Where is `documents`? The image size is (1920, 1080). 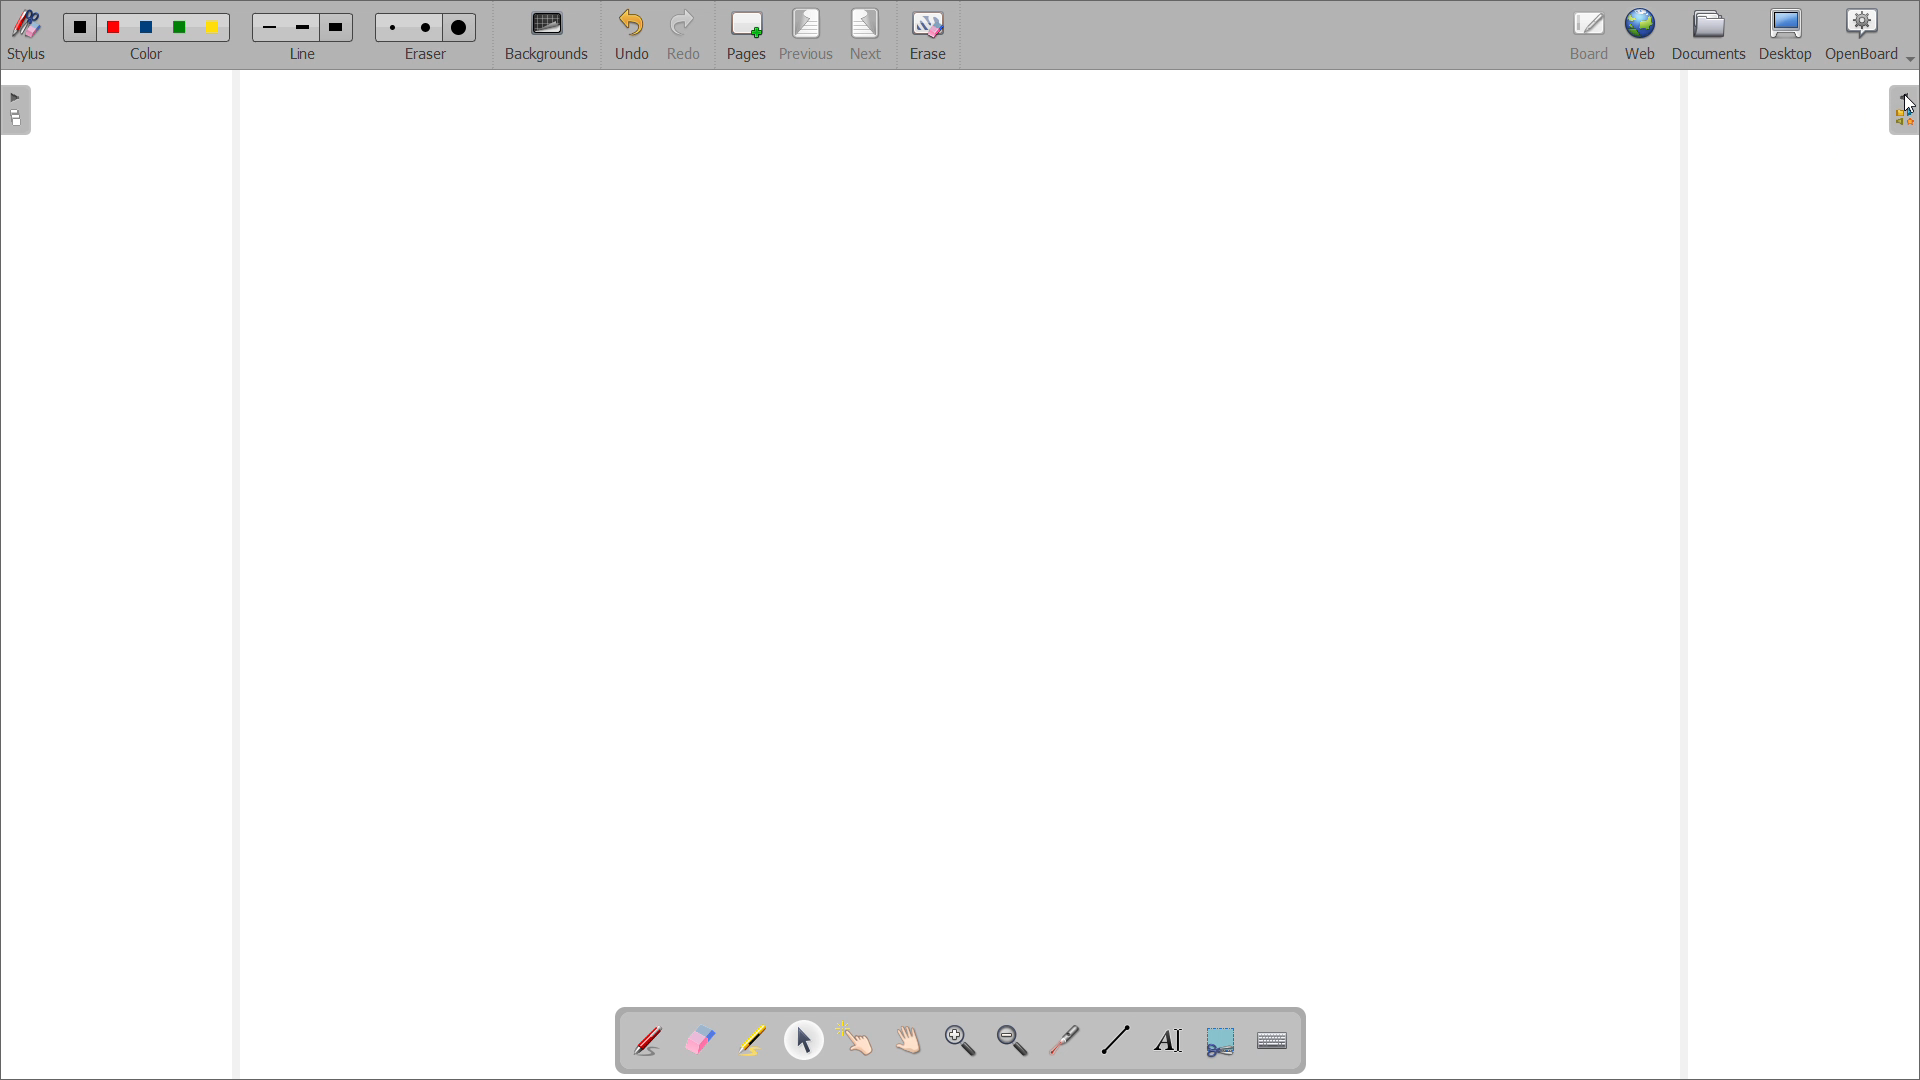 documents is located at coordinates (1710, 36).